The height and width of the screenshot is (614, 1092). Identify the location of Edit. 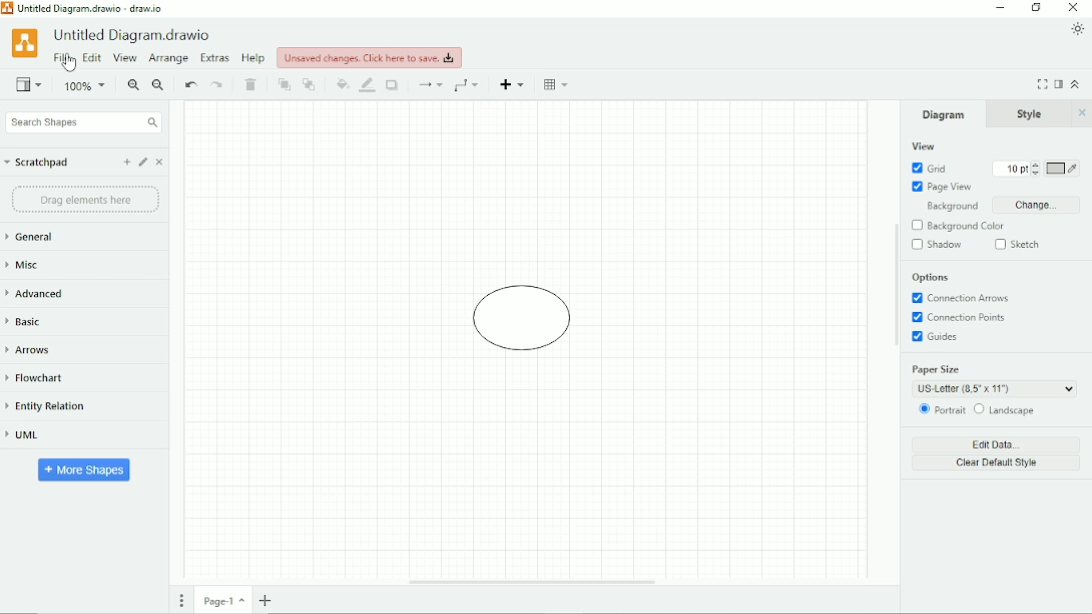
(143, 163).